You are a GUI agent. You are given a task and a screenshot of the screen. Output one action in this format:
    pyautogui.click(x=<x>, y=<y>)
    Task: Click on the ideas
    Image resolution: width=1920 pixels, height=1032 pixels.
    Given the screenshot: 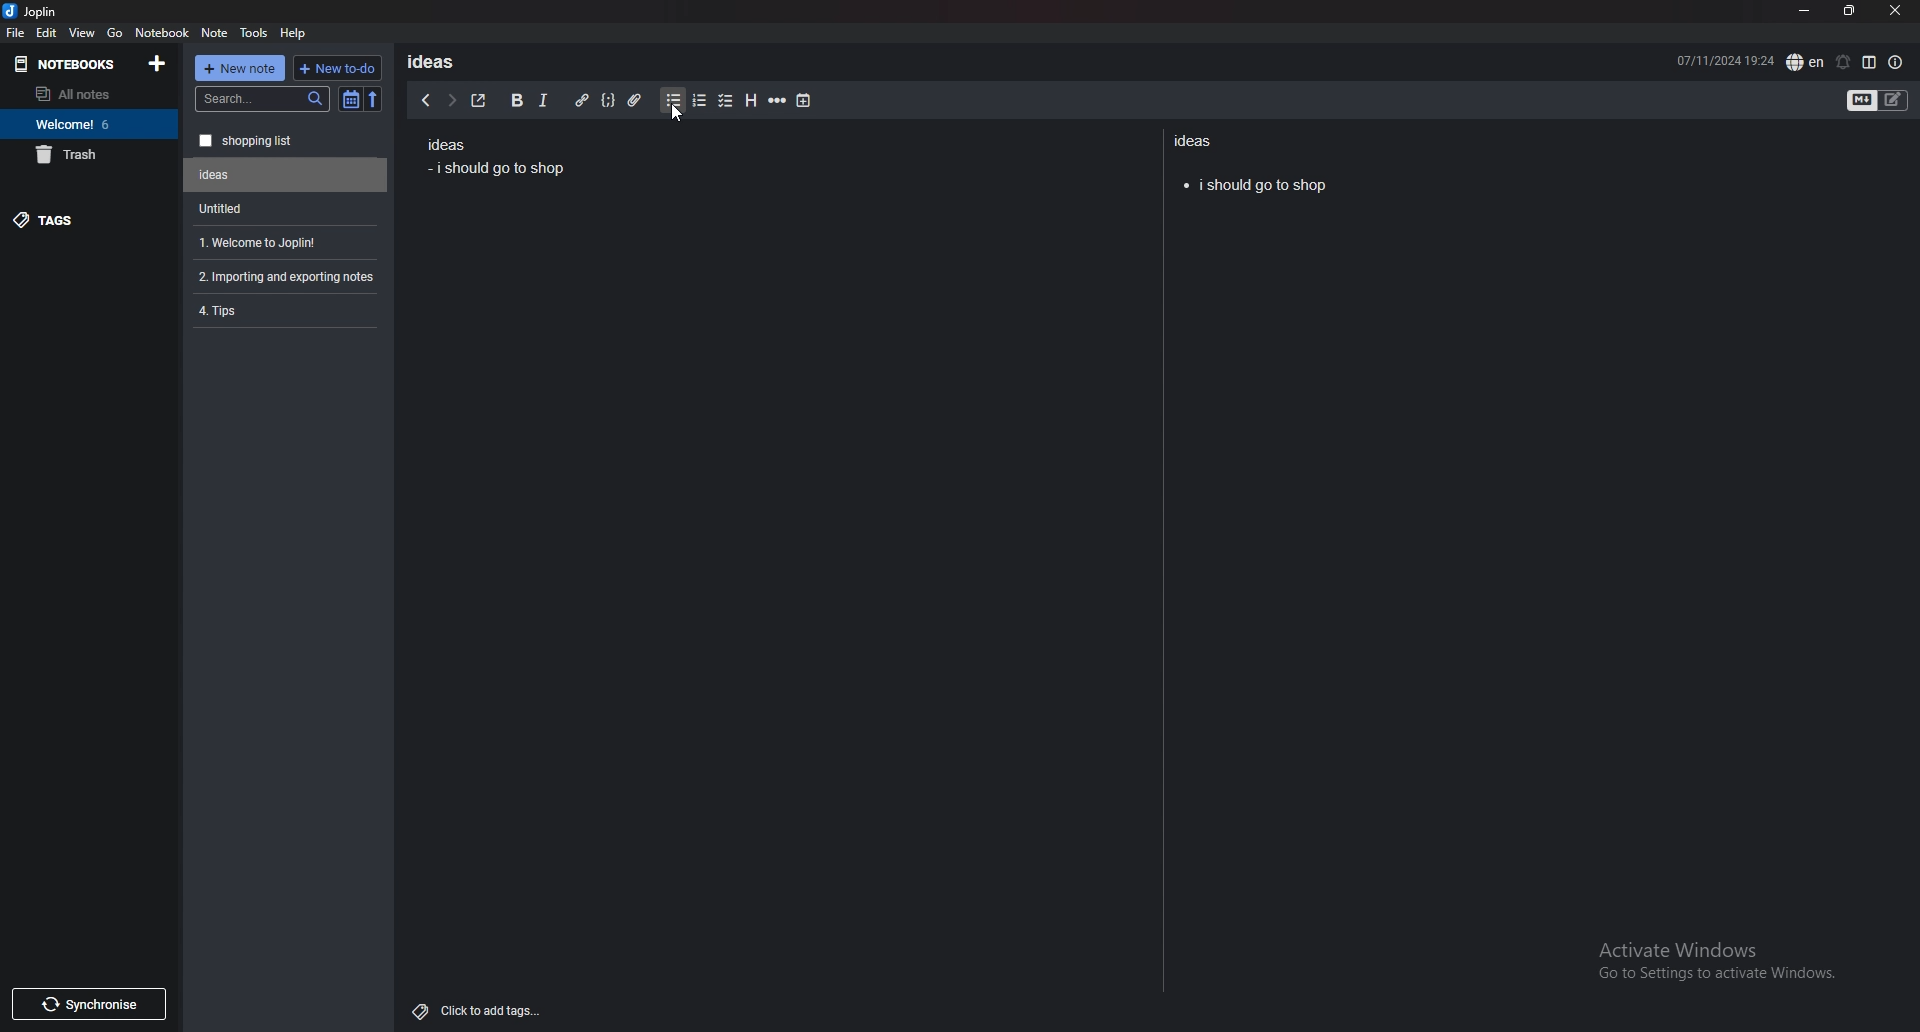 What is the action you would take?
    pyautogui.click(x=438, y=61)
    